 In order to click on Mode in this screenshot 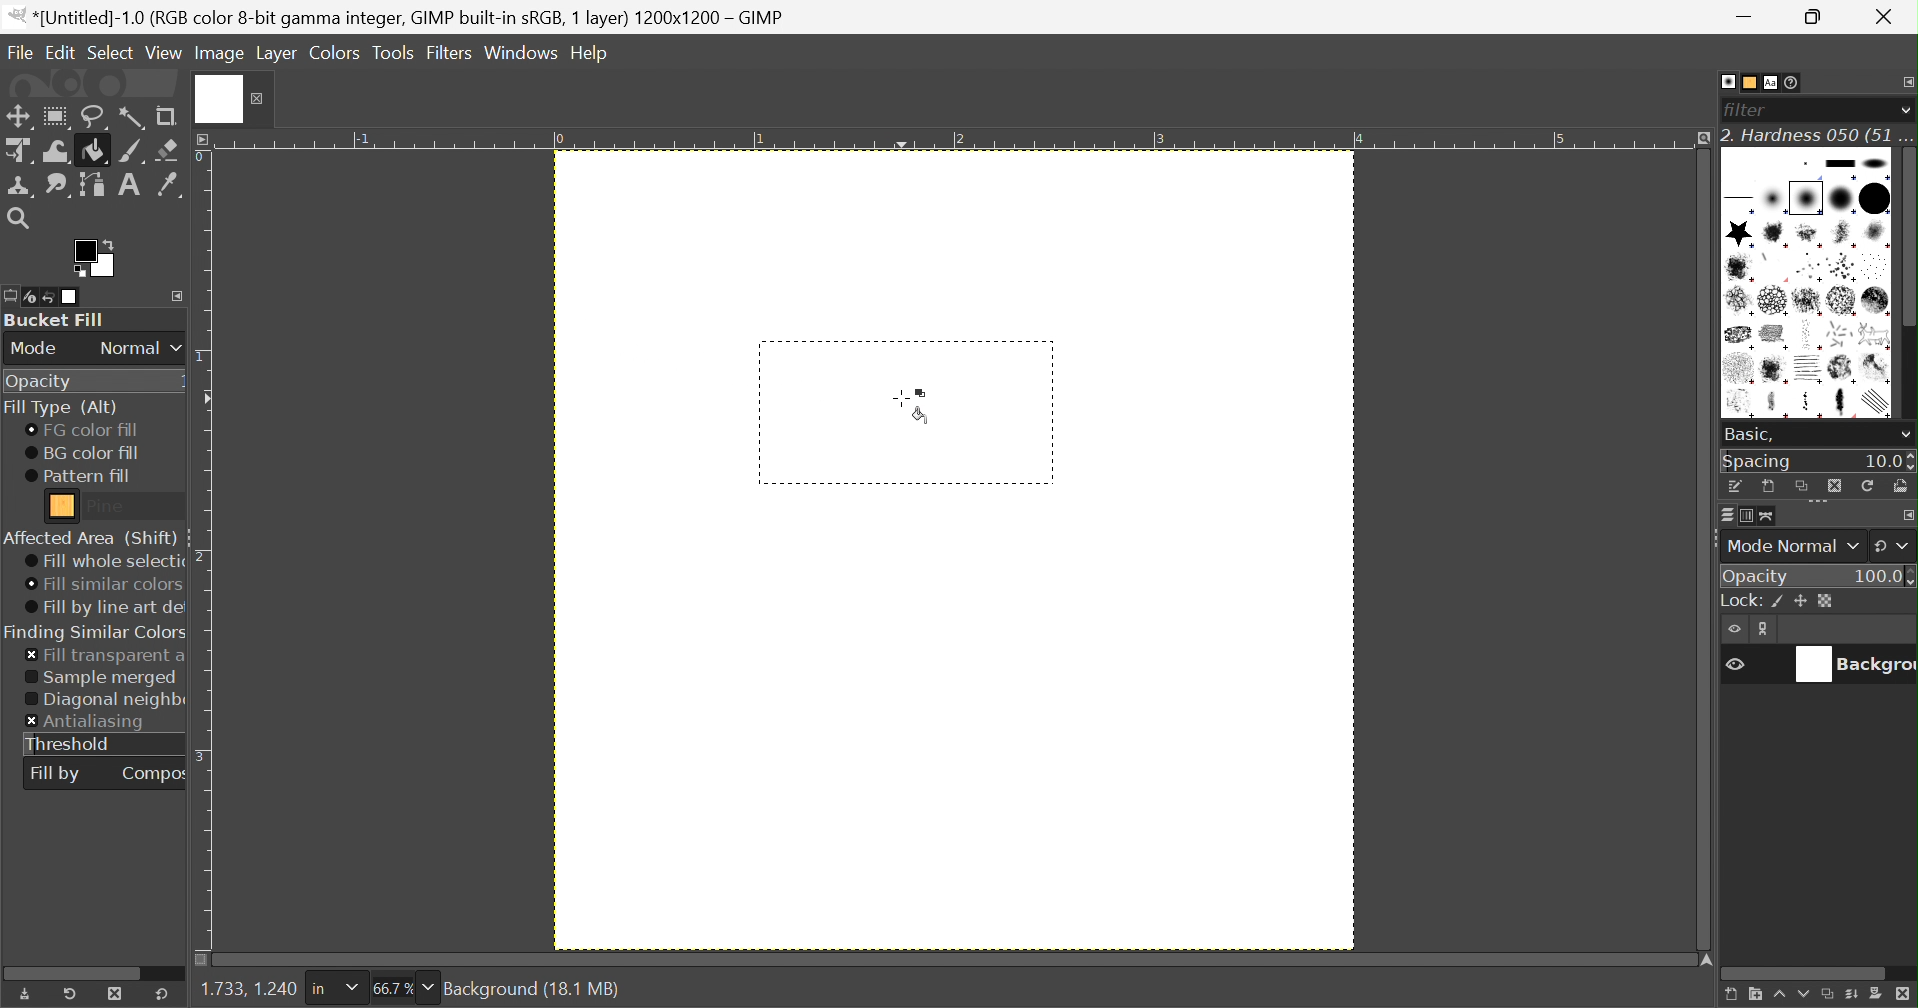, I will do `click(35, 349)`.